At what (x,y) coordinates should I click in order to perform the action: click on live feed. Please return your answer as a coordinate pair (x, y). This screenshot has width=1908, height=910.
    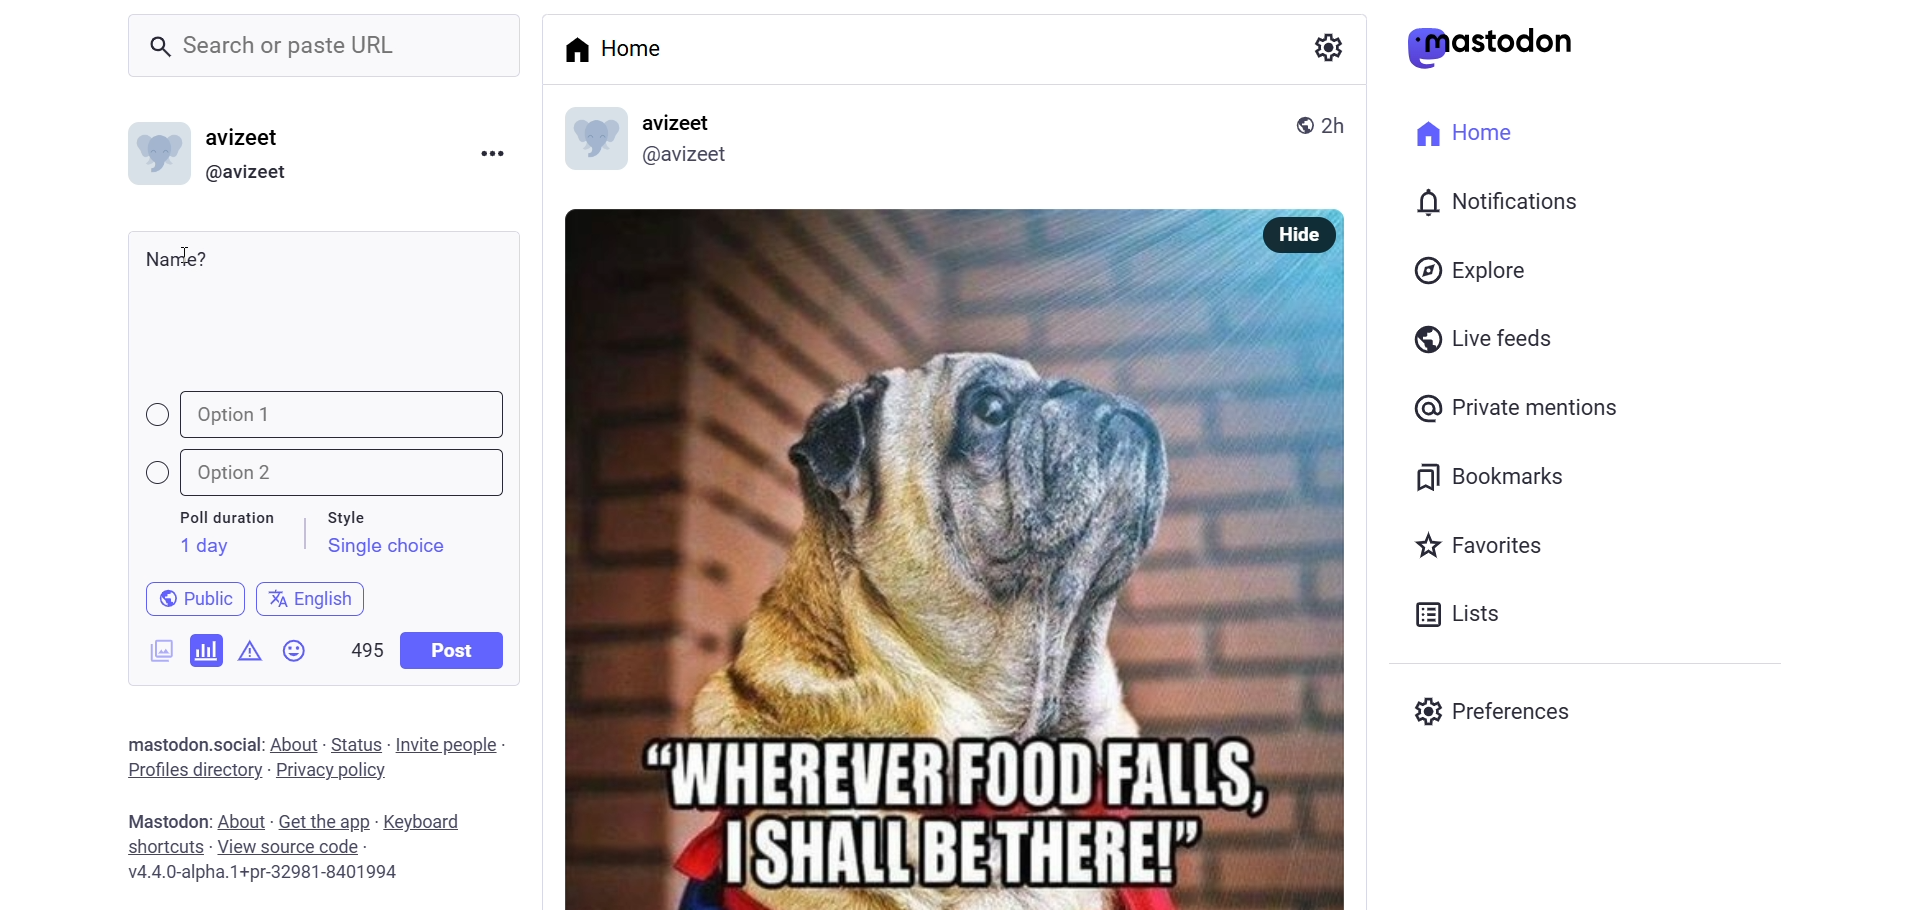
    Looking at the image, I should click on (1479, 337).